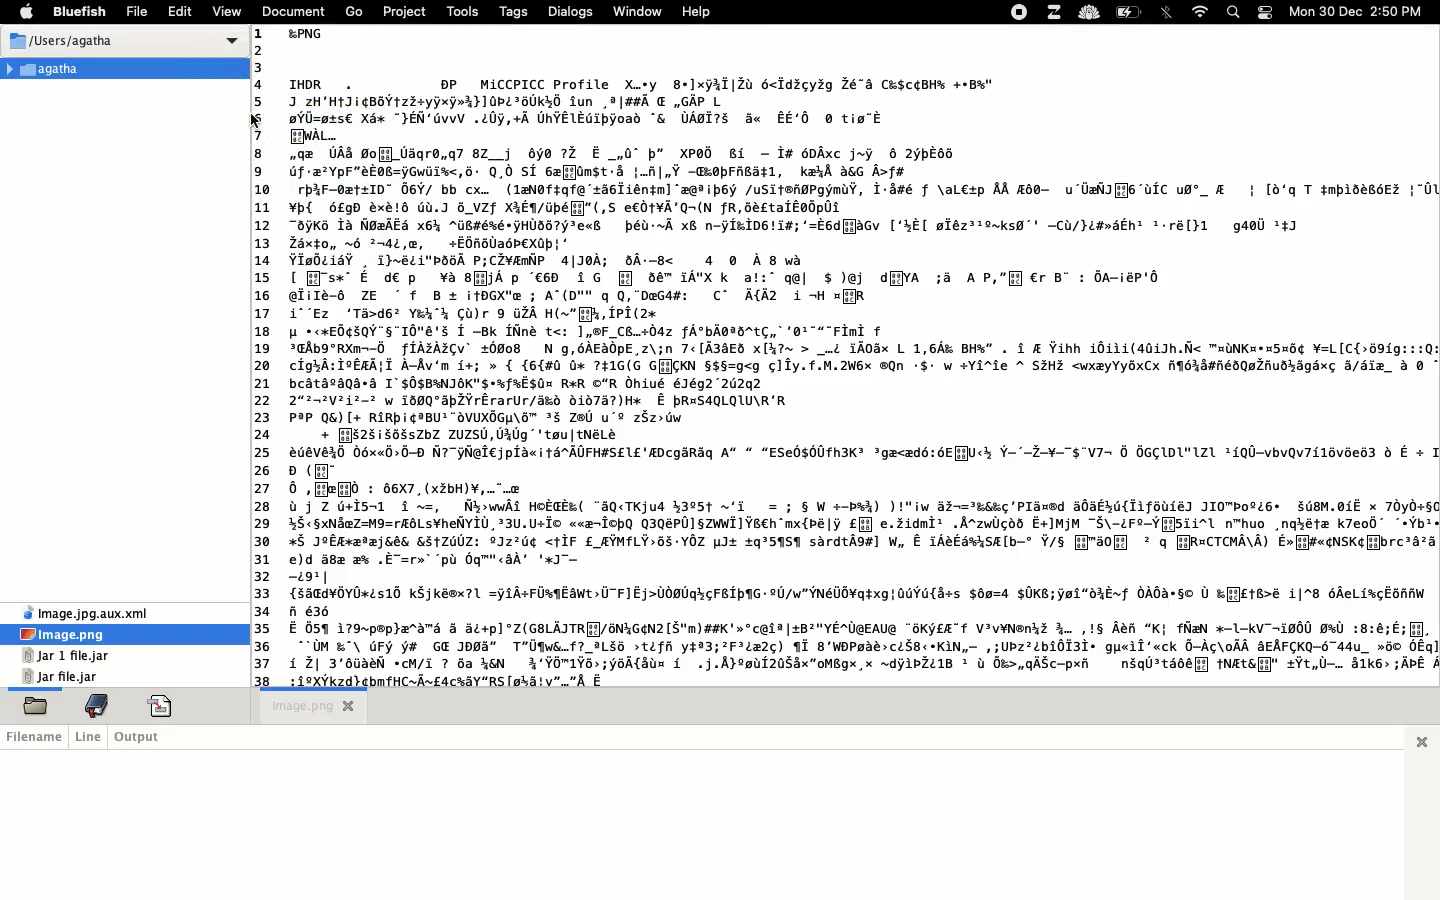  I want to click on image.png, so click(67, 636).